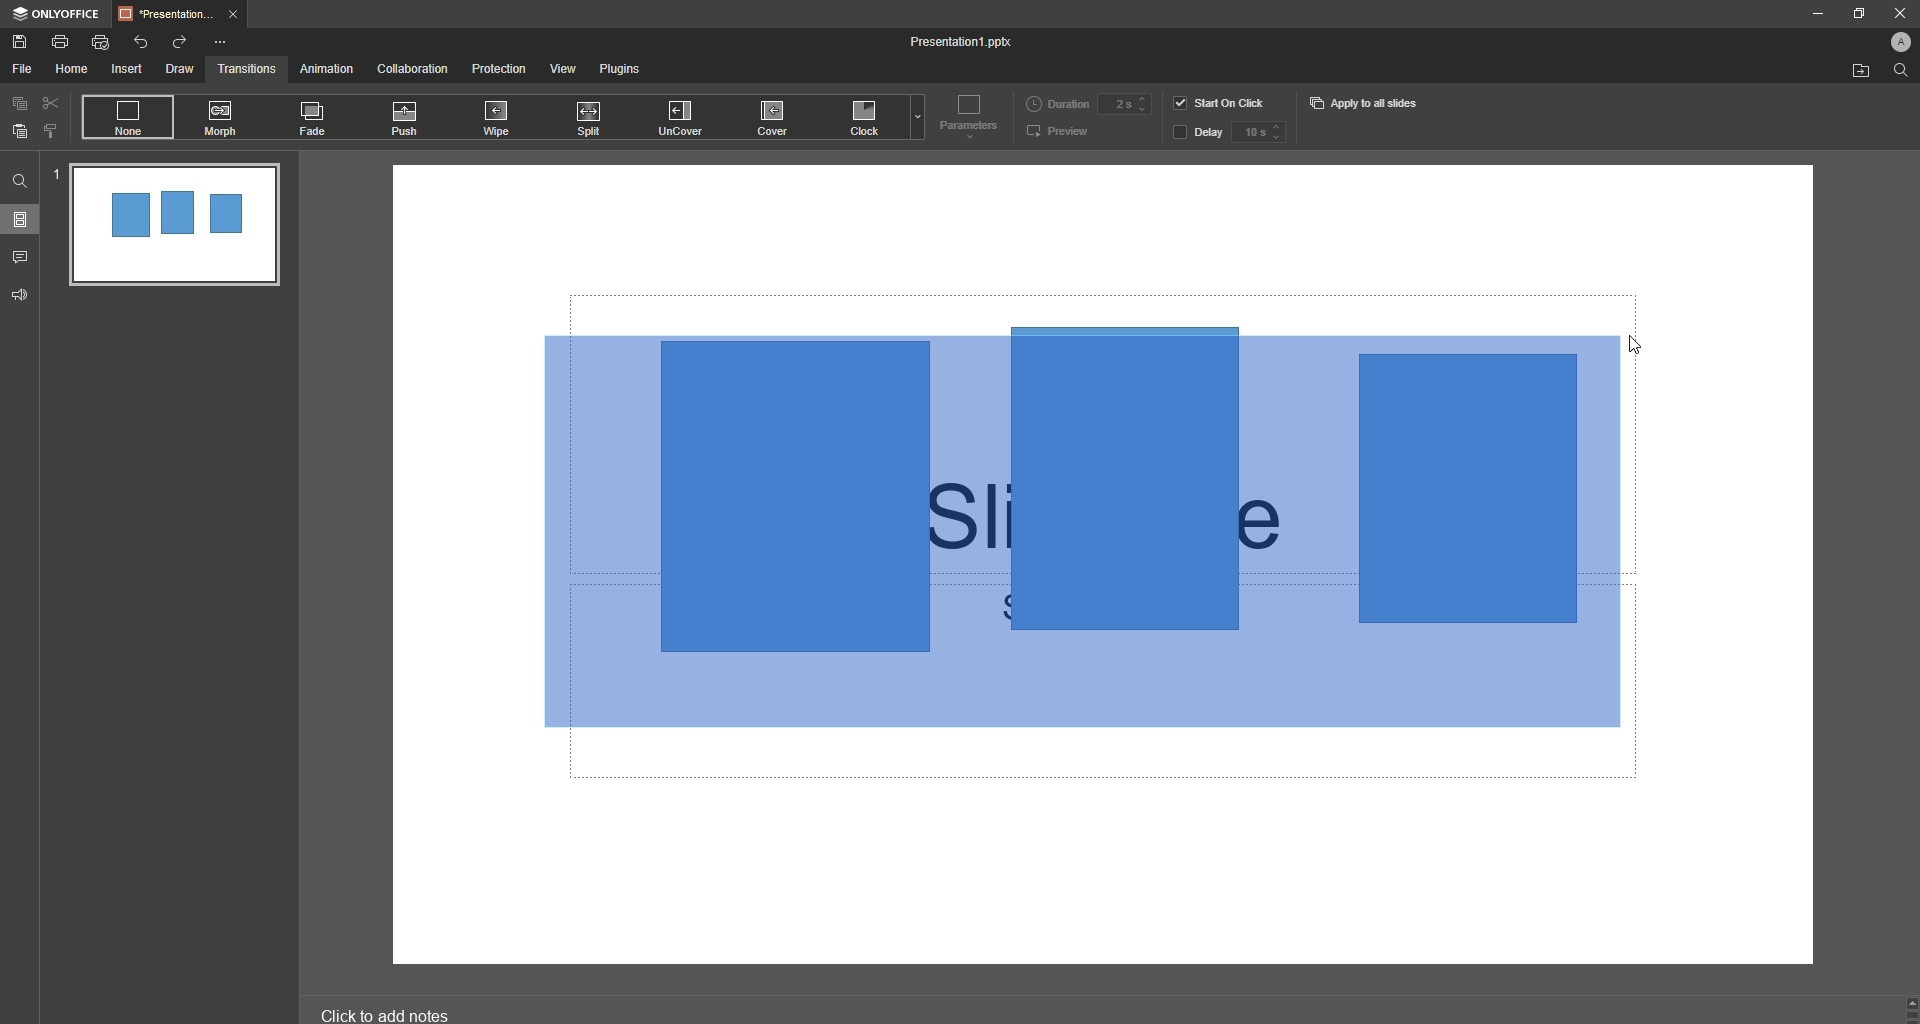  Describe the element at coordinates (404, 1005) in the screenshot. I see `click to add notes` at that location.